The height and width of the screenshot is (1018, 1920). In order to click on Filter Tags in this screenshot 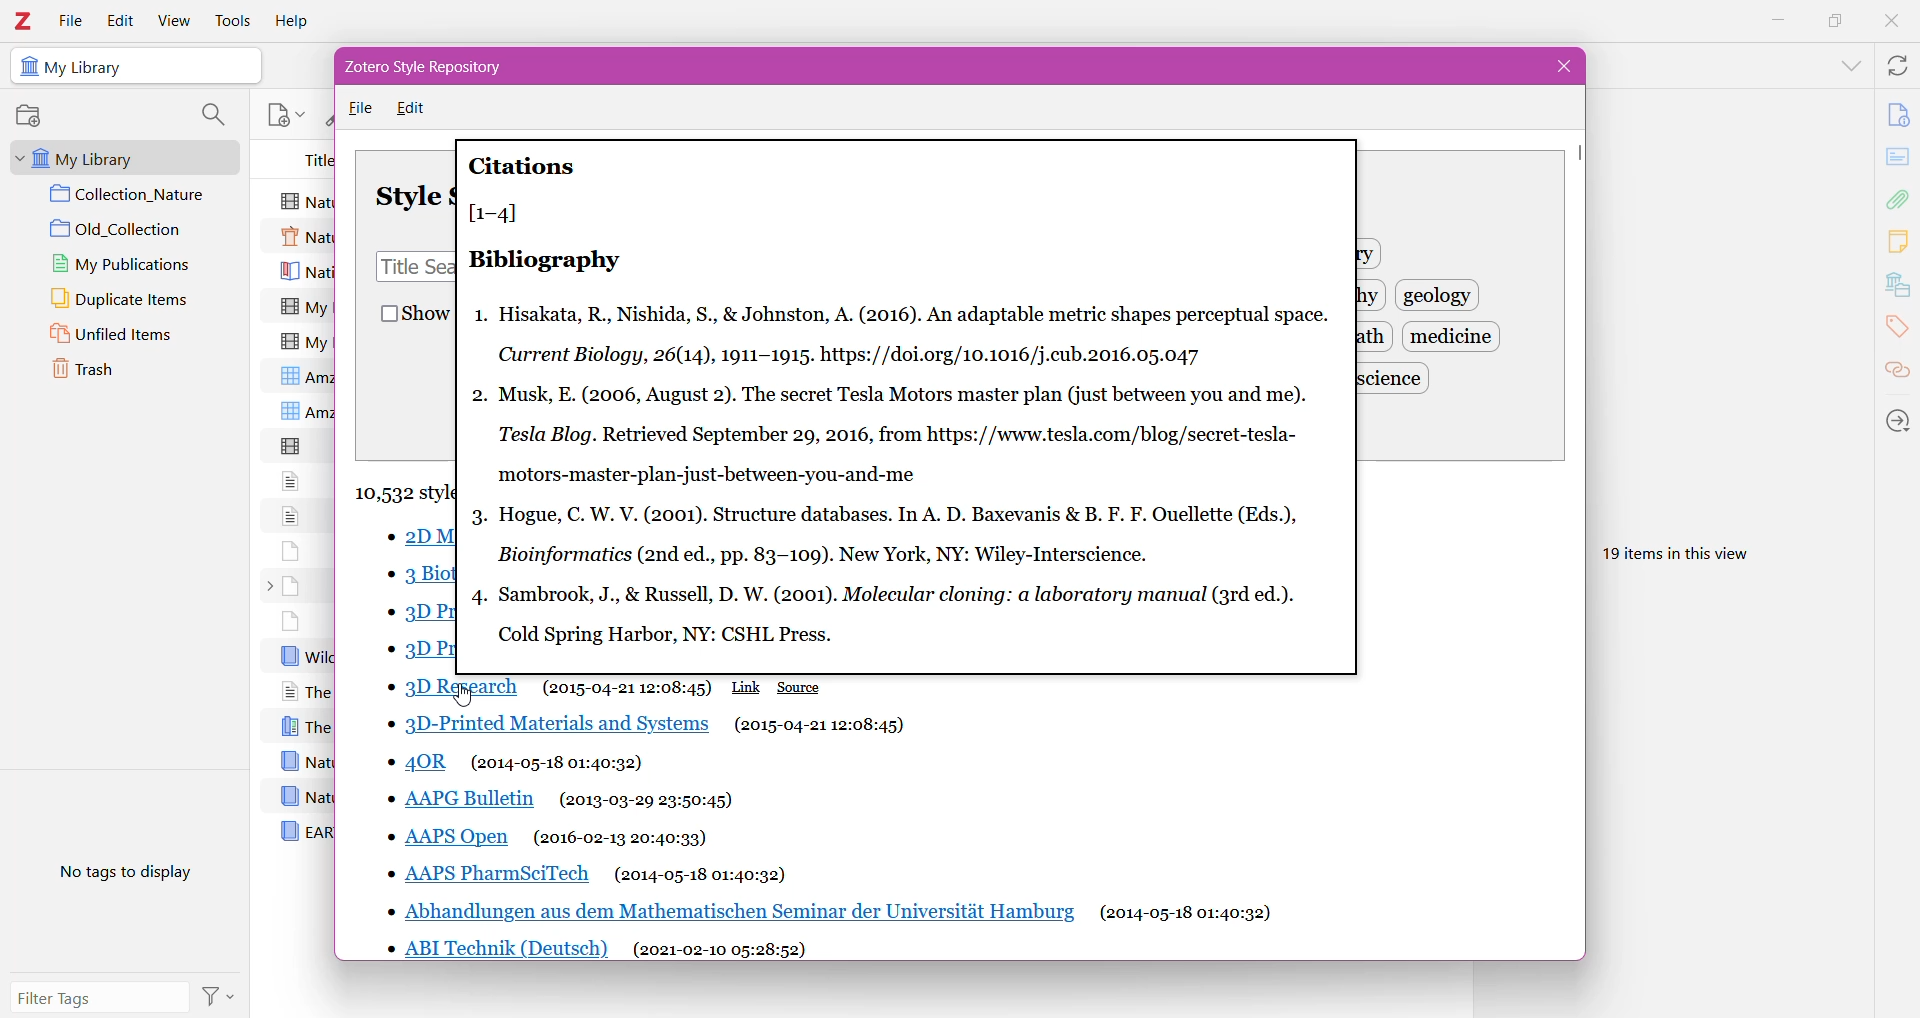, I will do `click(101, 998)`.